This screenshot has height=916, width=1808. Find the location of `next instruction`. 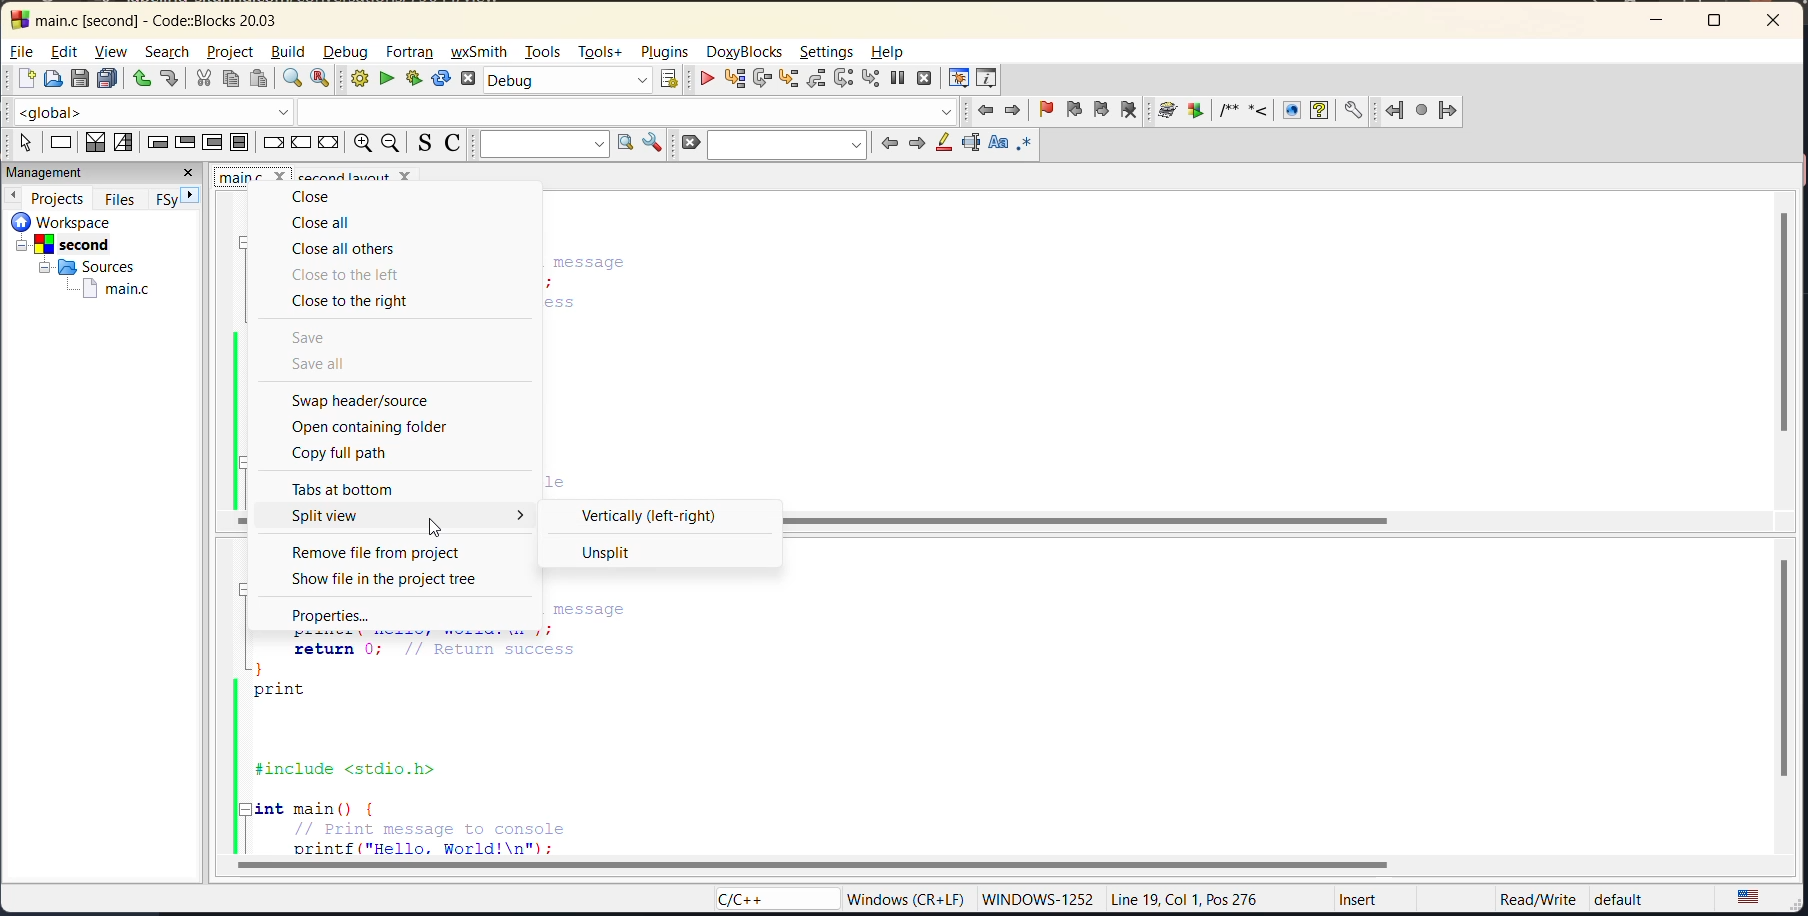

next instruction is located at coordinates (845, 79).